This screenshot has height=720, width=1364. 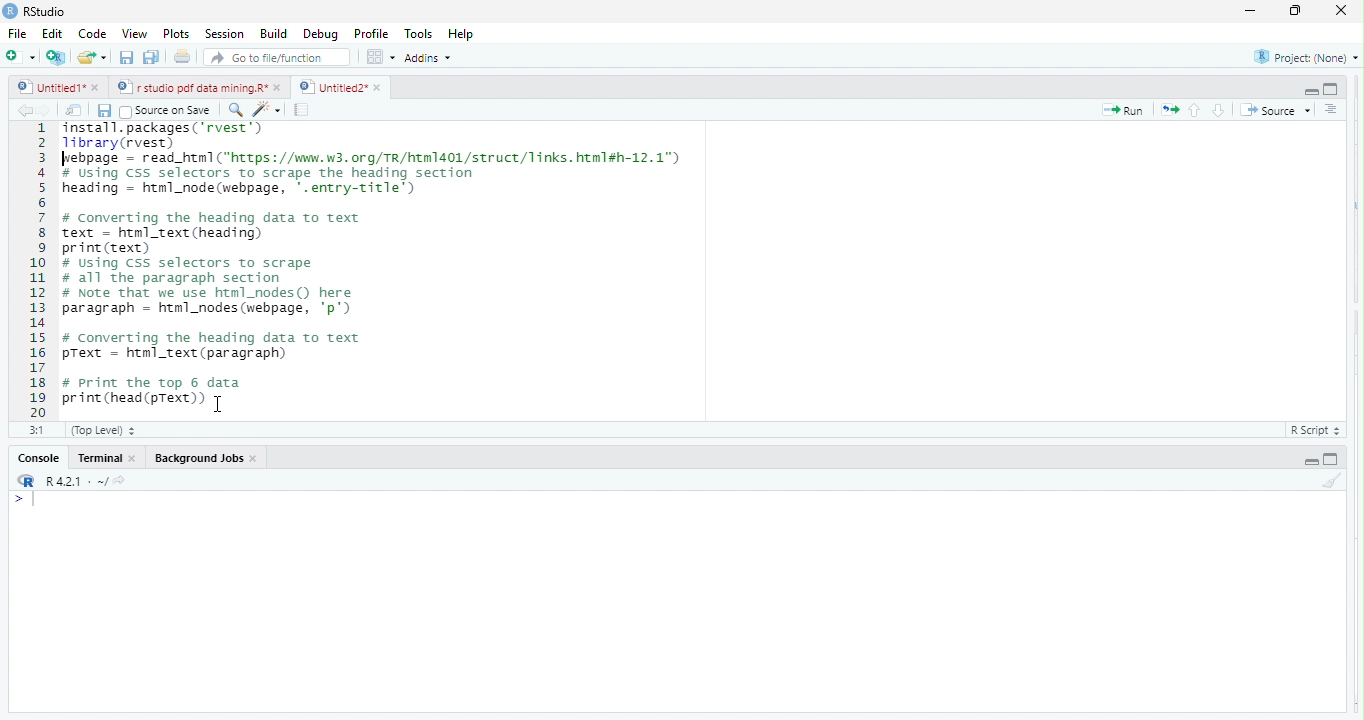 What do you see at coordinates (25, 110) in the screenshot?
I see `go back to the previous source location` at bounding box center [25, 110].